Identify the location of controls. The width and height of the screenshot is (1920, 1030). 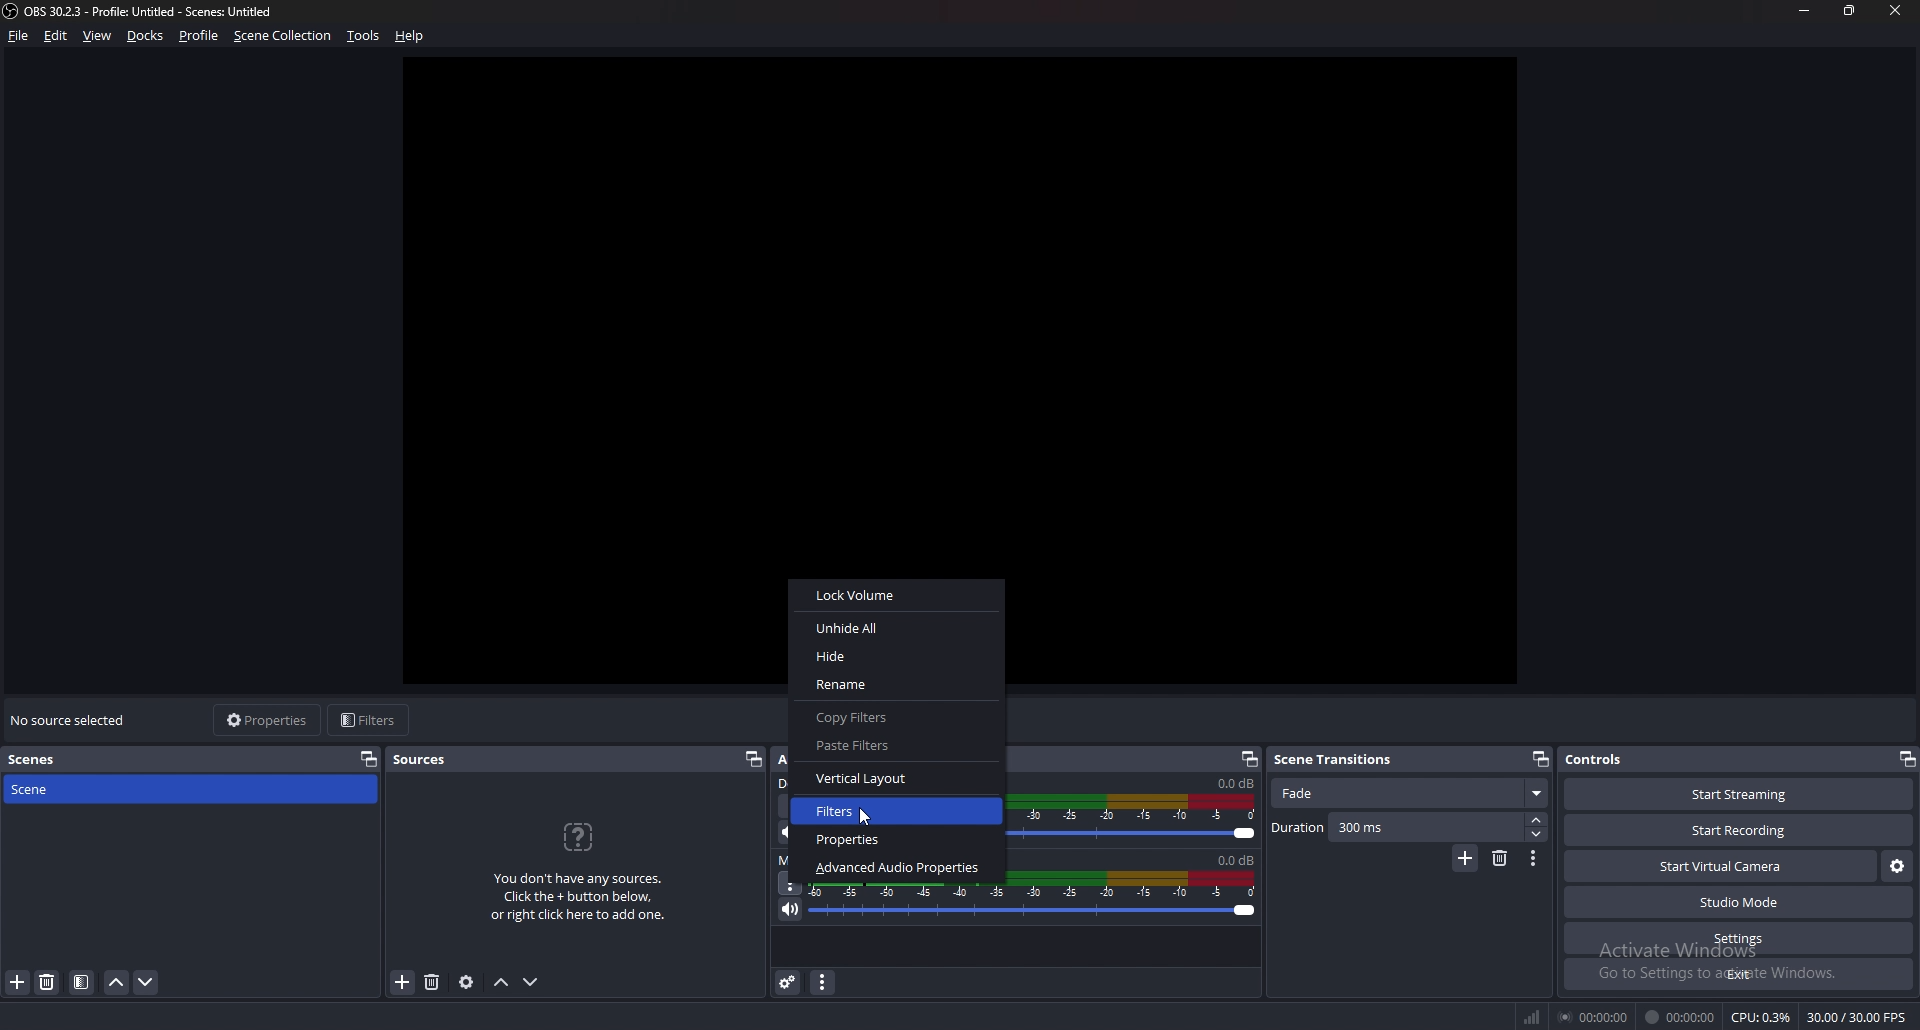
(1602, 760).